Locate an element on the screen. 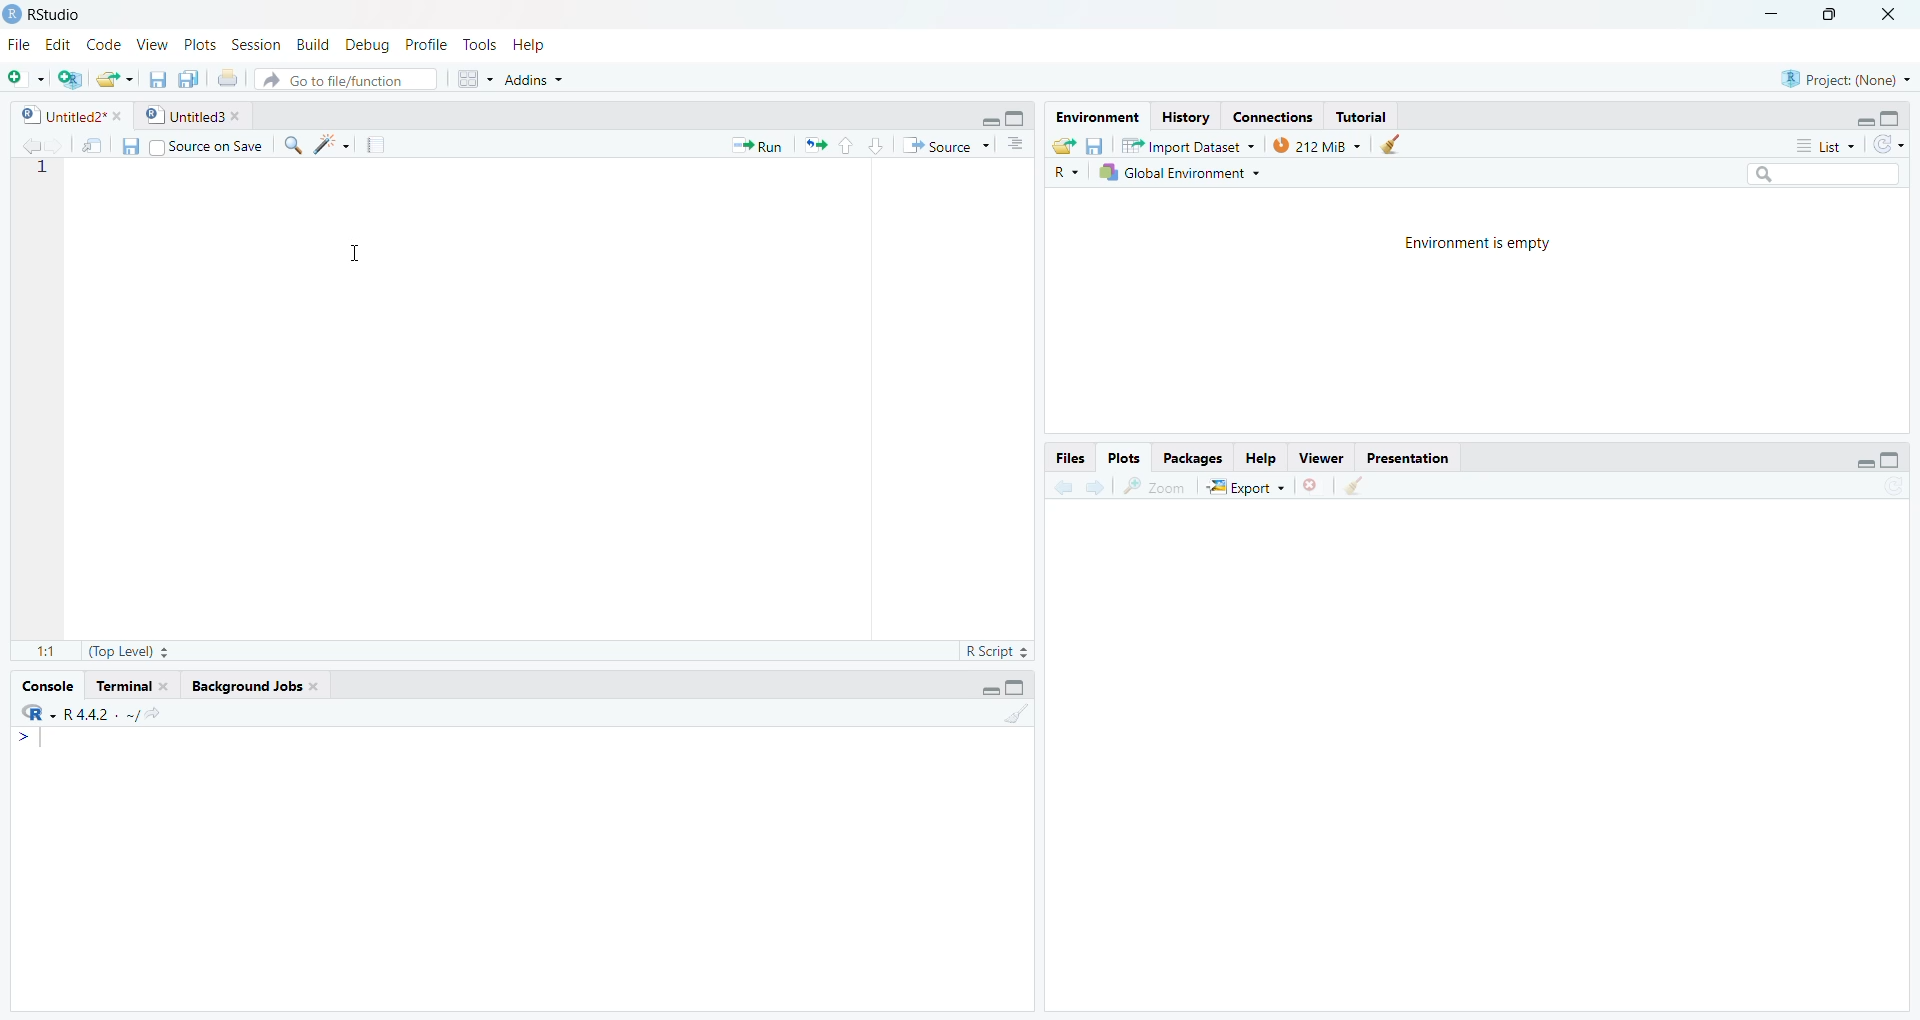 The width and height of the screenshot is (1920, 1020). save is located at coordinates (127, 145).